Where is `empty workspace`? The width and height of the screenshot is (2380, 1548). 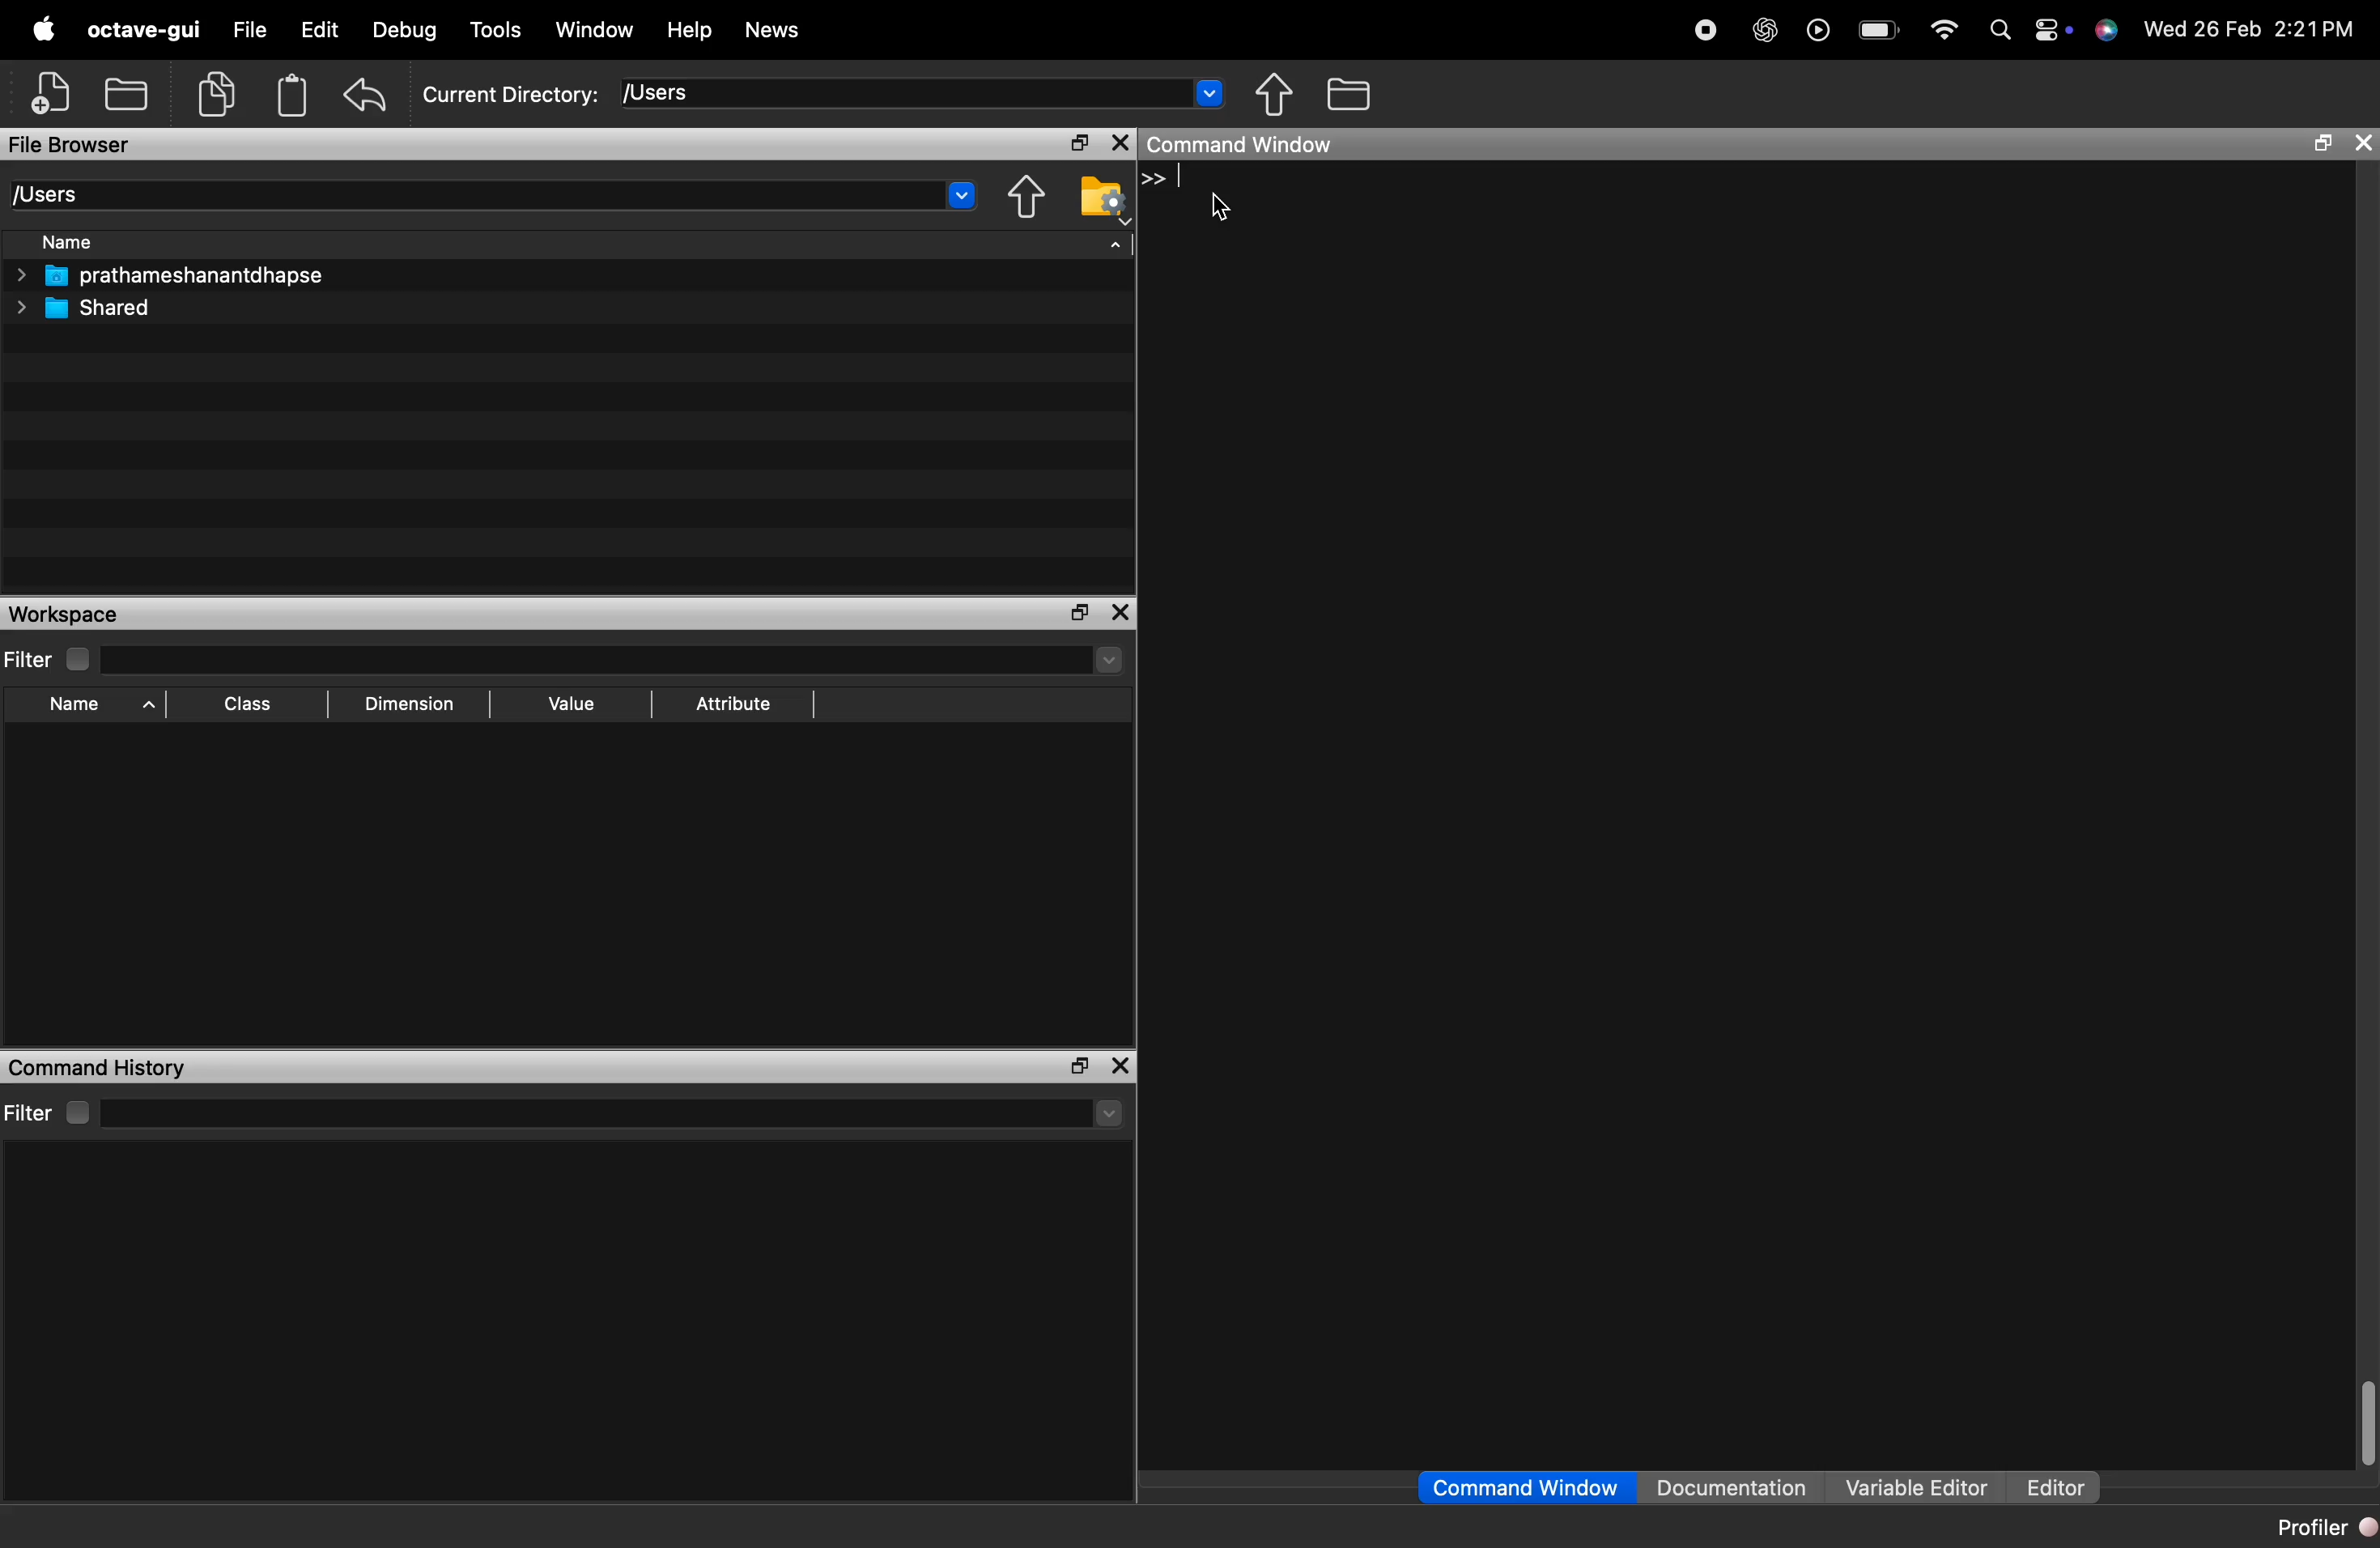
empty workspace is located at coordinates (546, 880).